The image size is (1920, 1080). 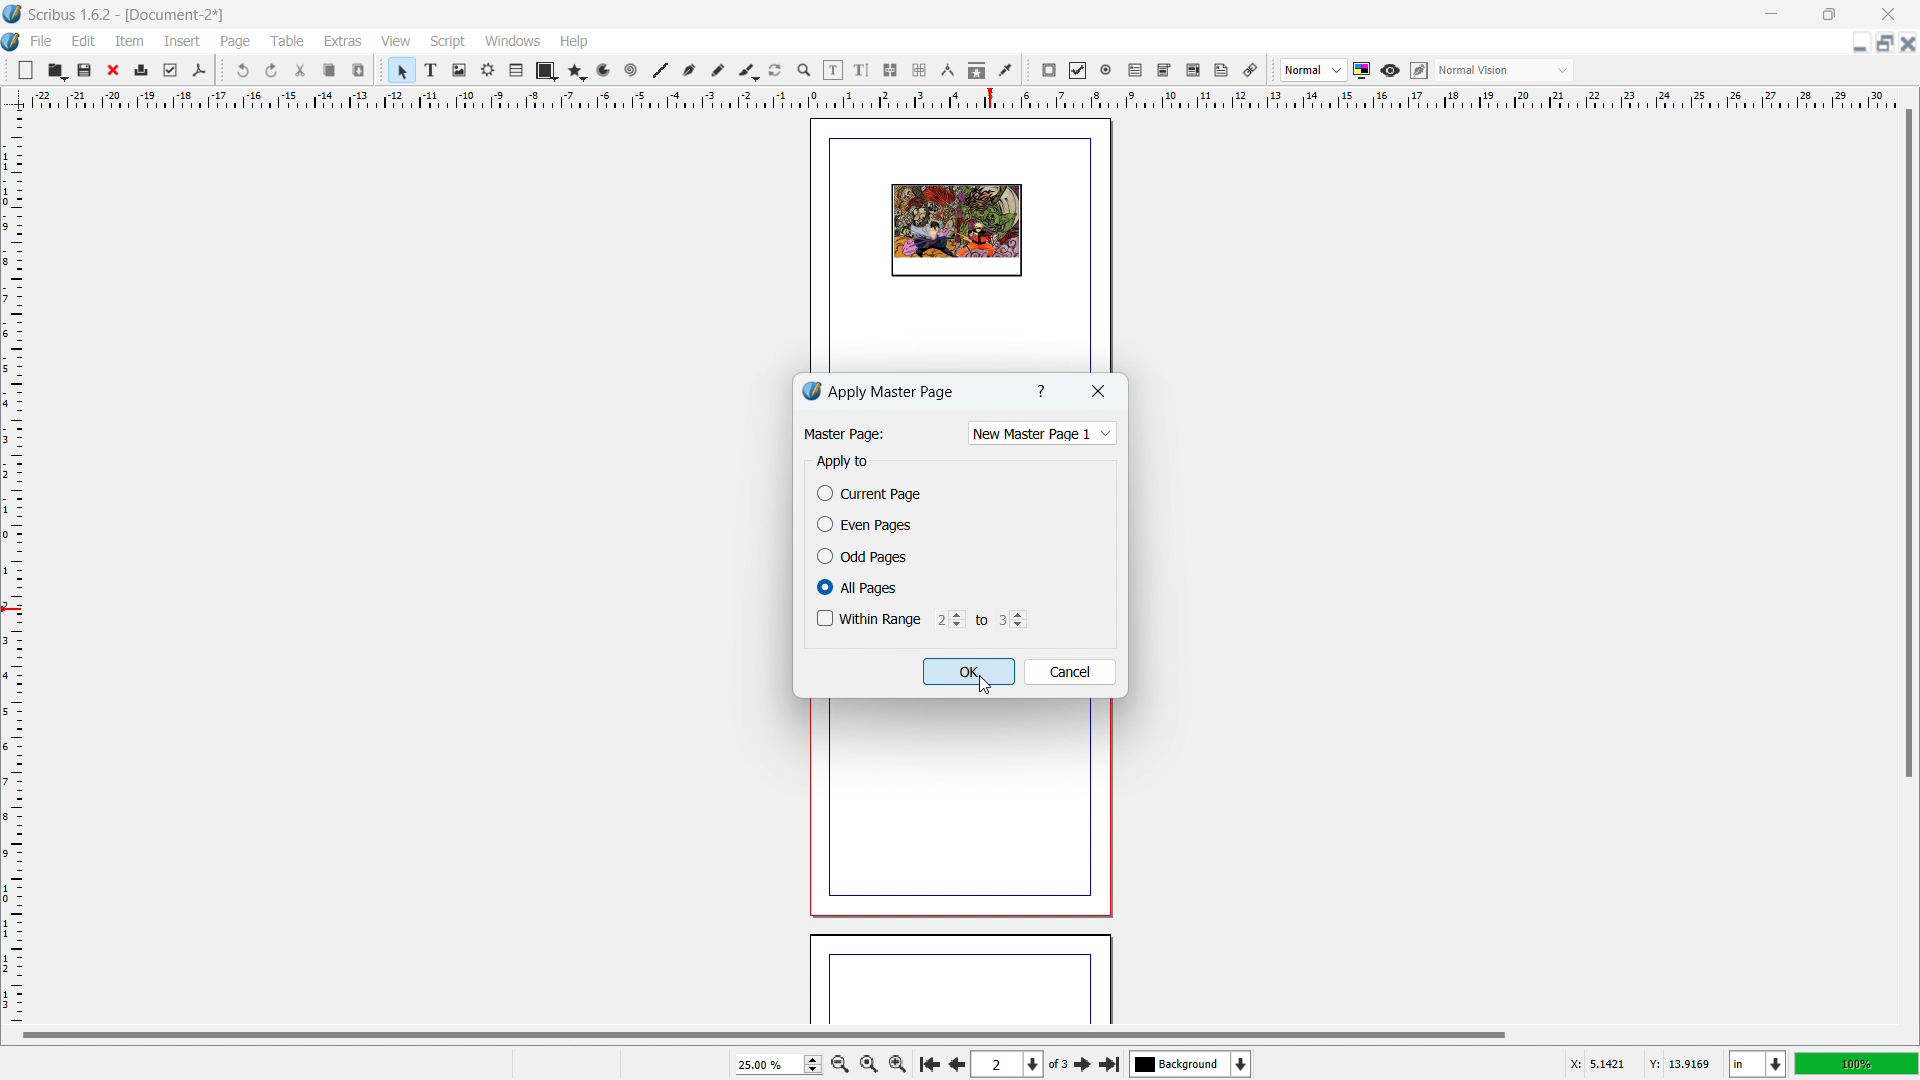 I want to click on table, so click(x=288, y=41).